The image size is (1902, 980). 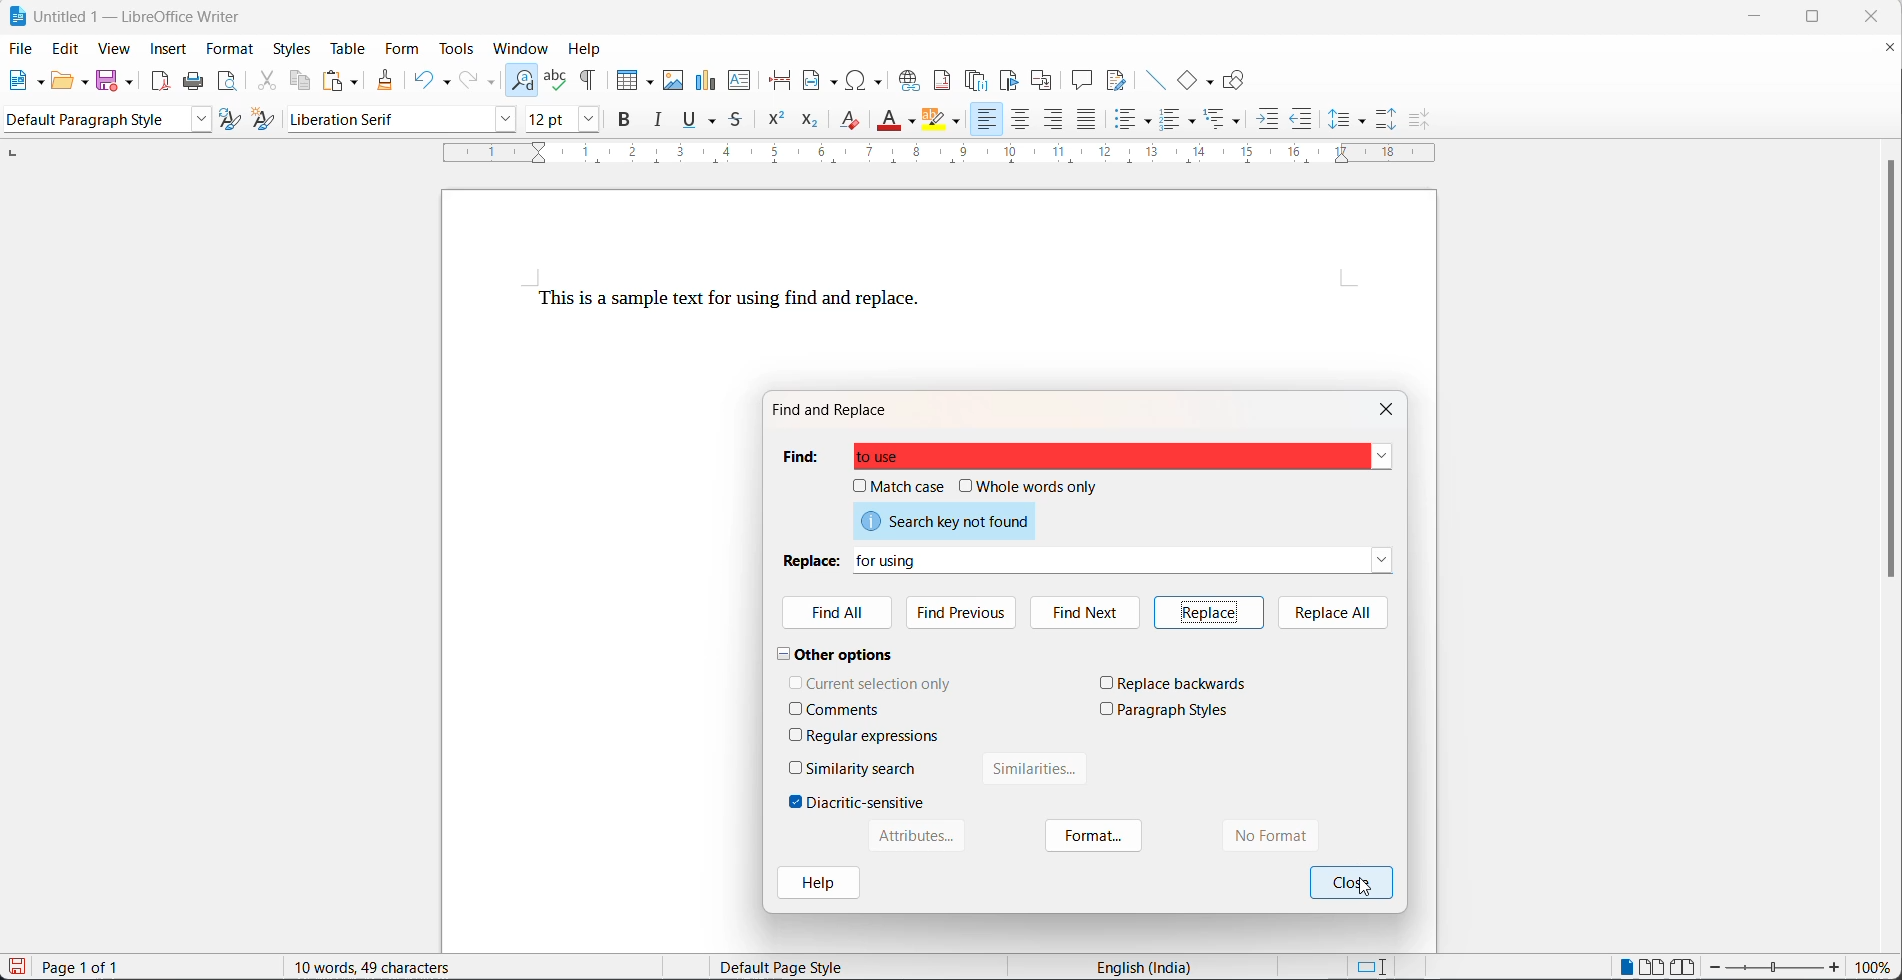 What do you see at coordinates (890, 119) in the screenshot?
I see `font color` at bounding box center [890, 119].